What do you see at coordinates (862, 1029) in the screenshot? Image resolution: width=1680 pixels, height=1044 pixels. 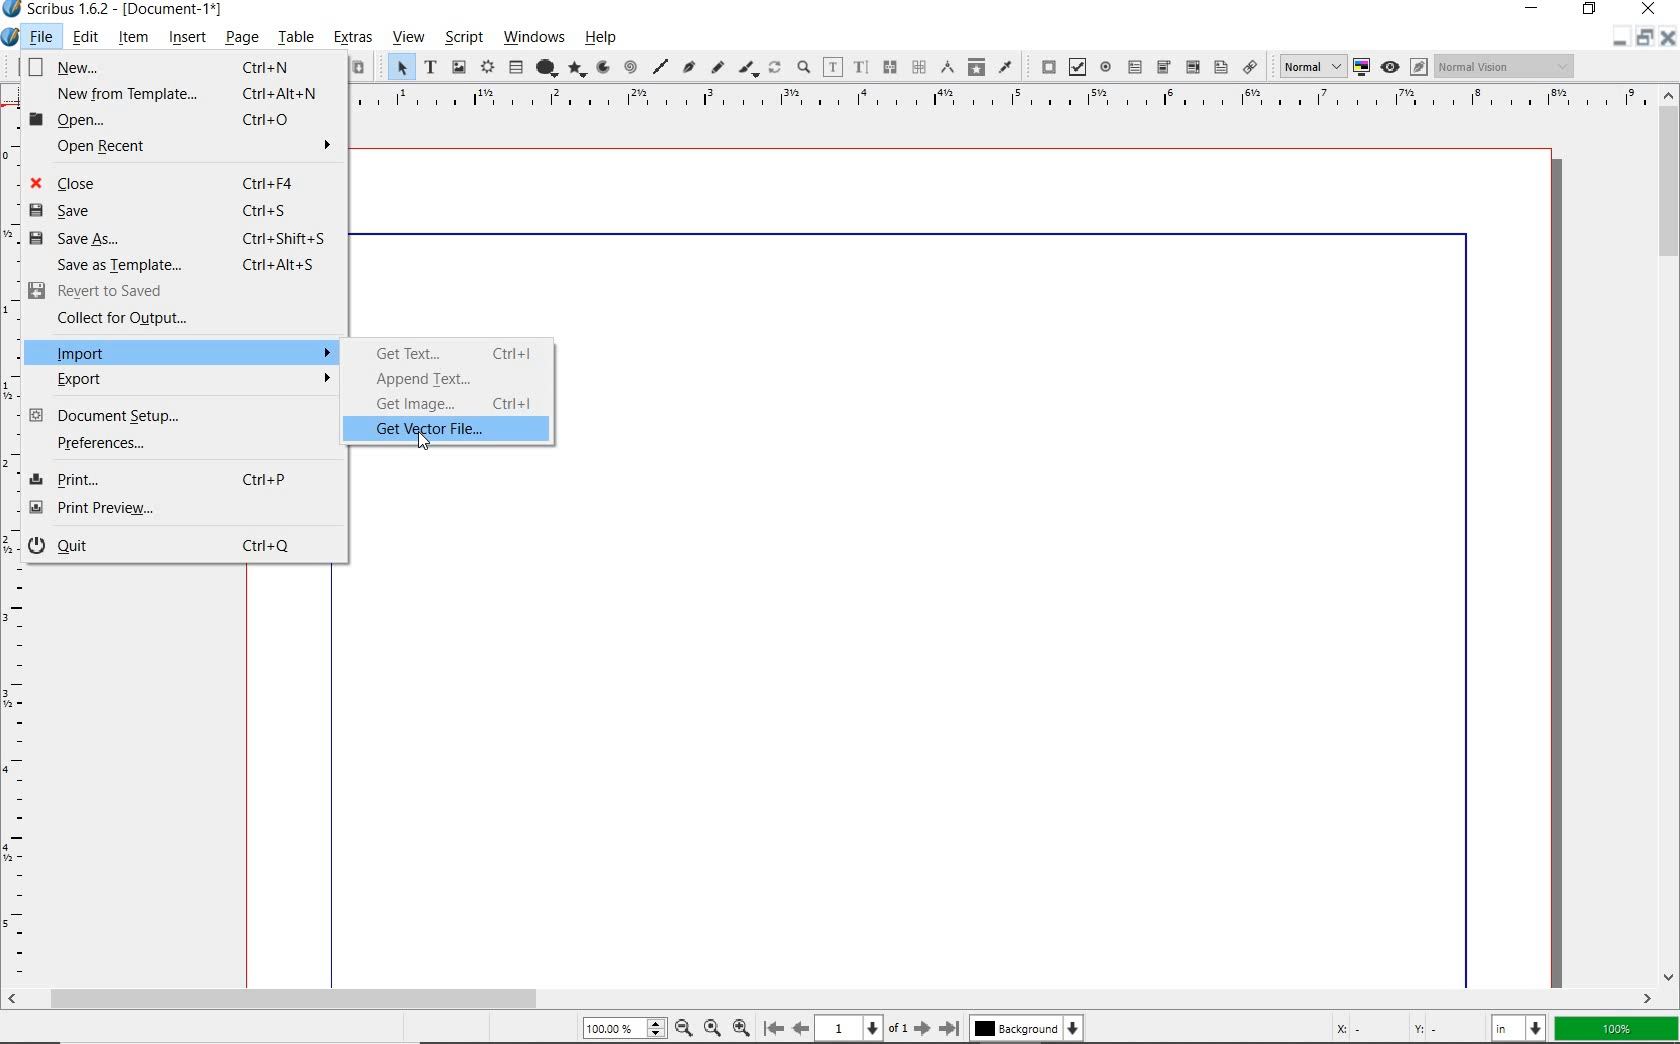 I see `1 of 1` at bounding box center [862, 1029].